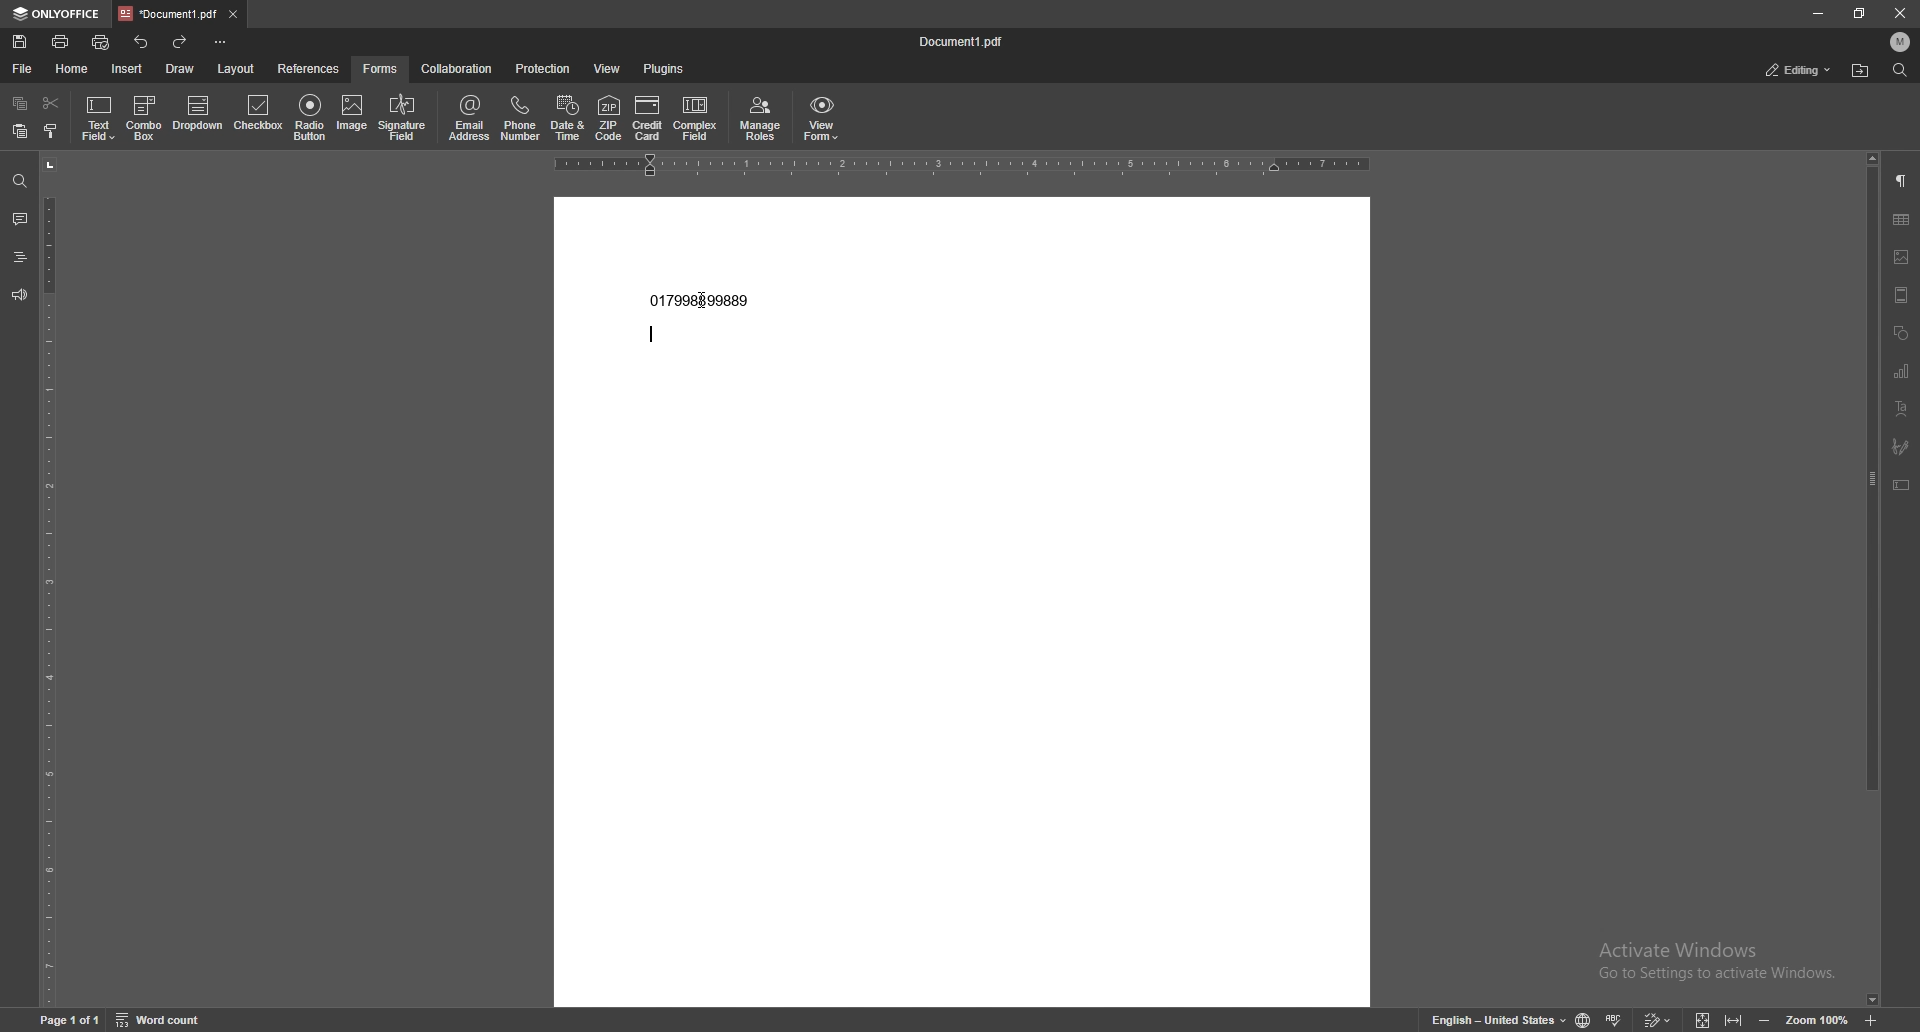 The height and width of the screenshot is (1032, 1920). I want to click on signature field, so click(403, 119).